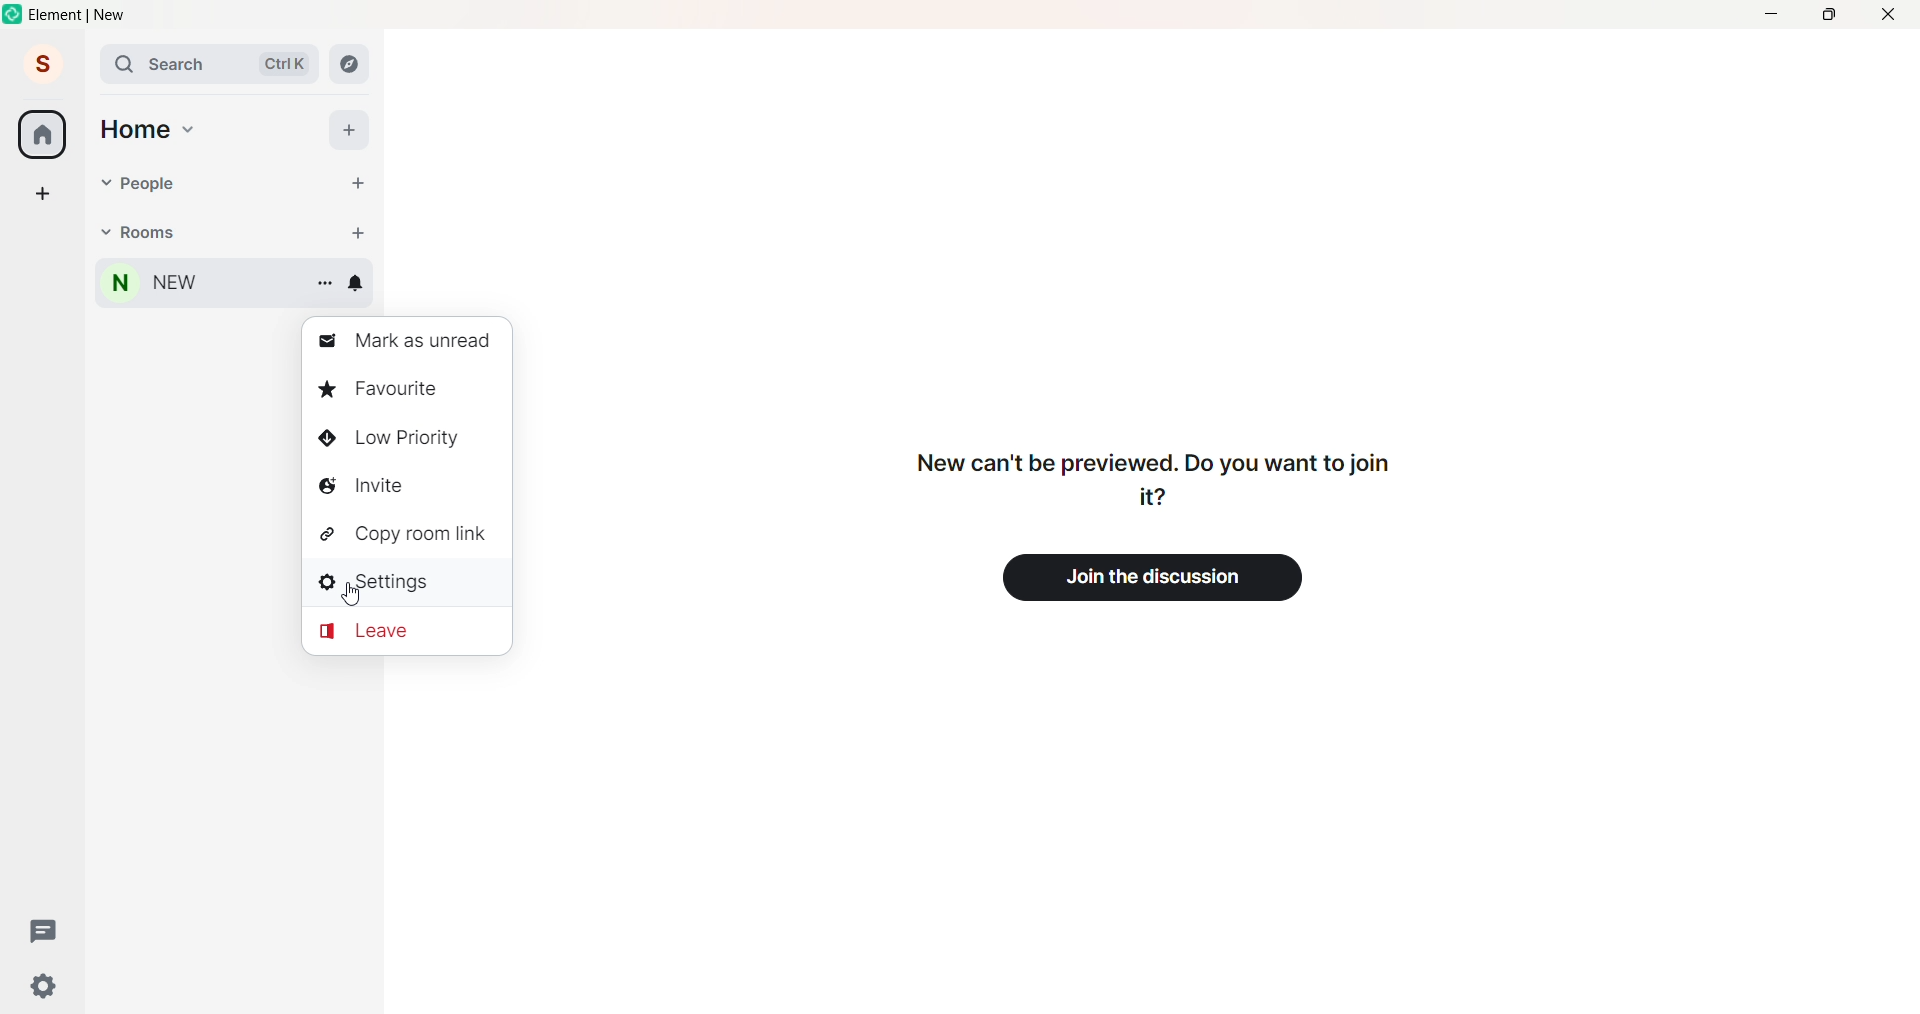 Image resolution: width=1920 pixels, height=1014 pixels. What do you see at coordinates (395, 436) in the screenshot?
I see `low priority` at bounding box center [395, 436].